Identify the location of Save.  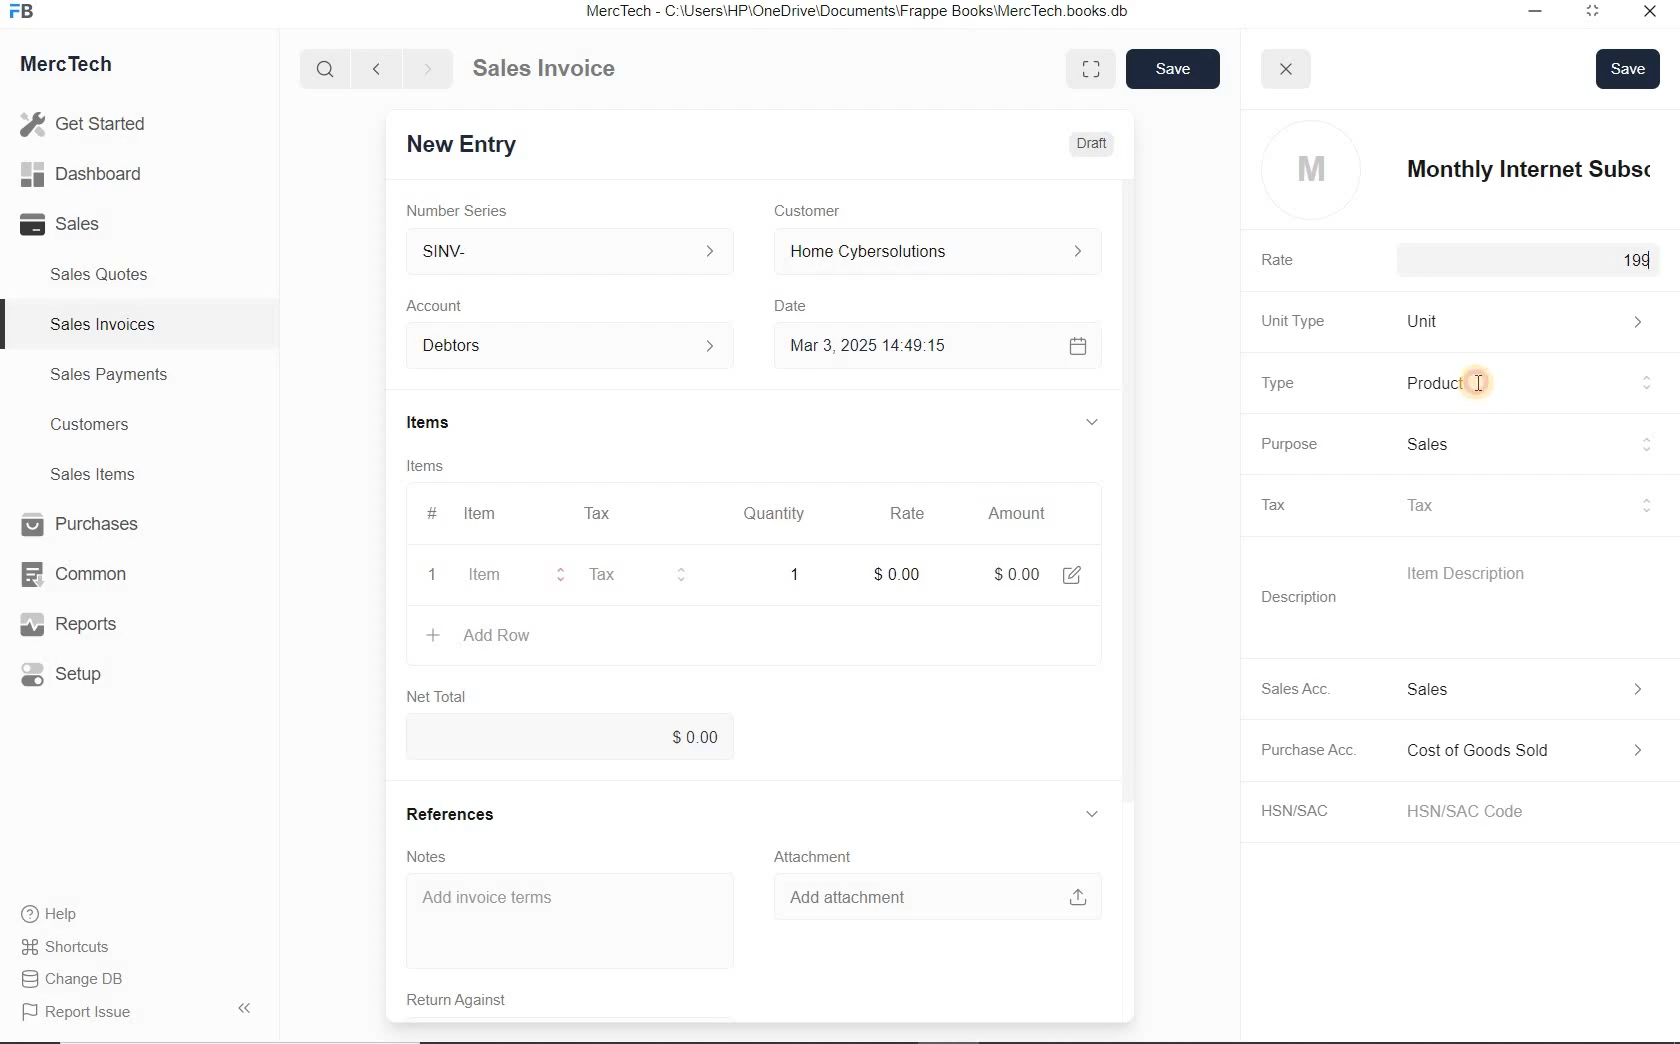
(1629, 68).